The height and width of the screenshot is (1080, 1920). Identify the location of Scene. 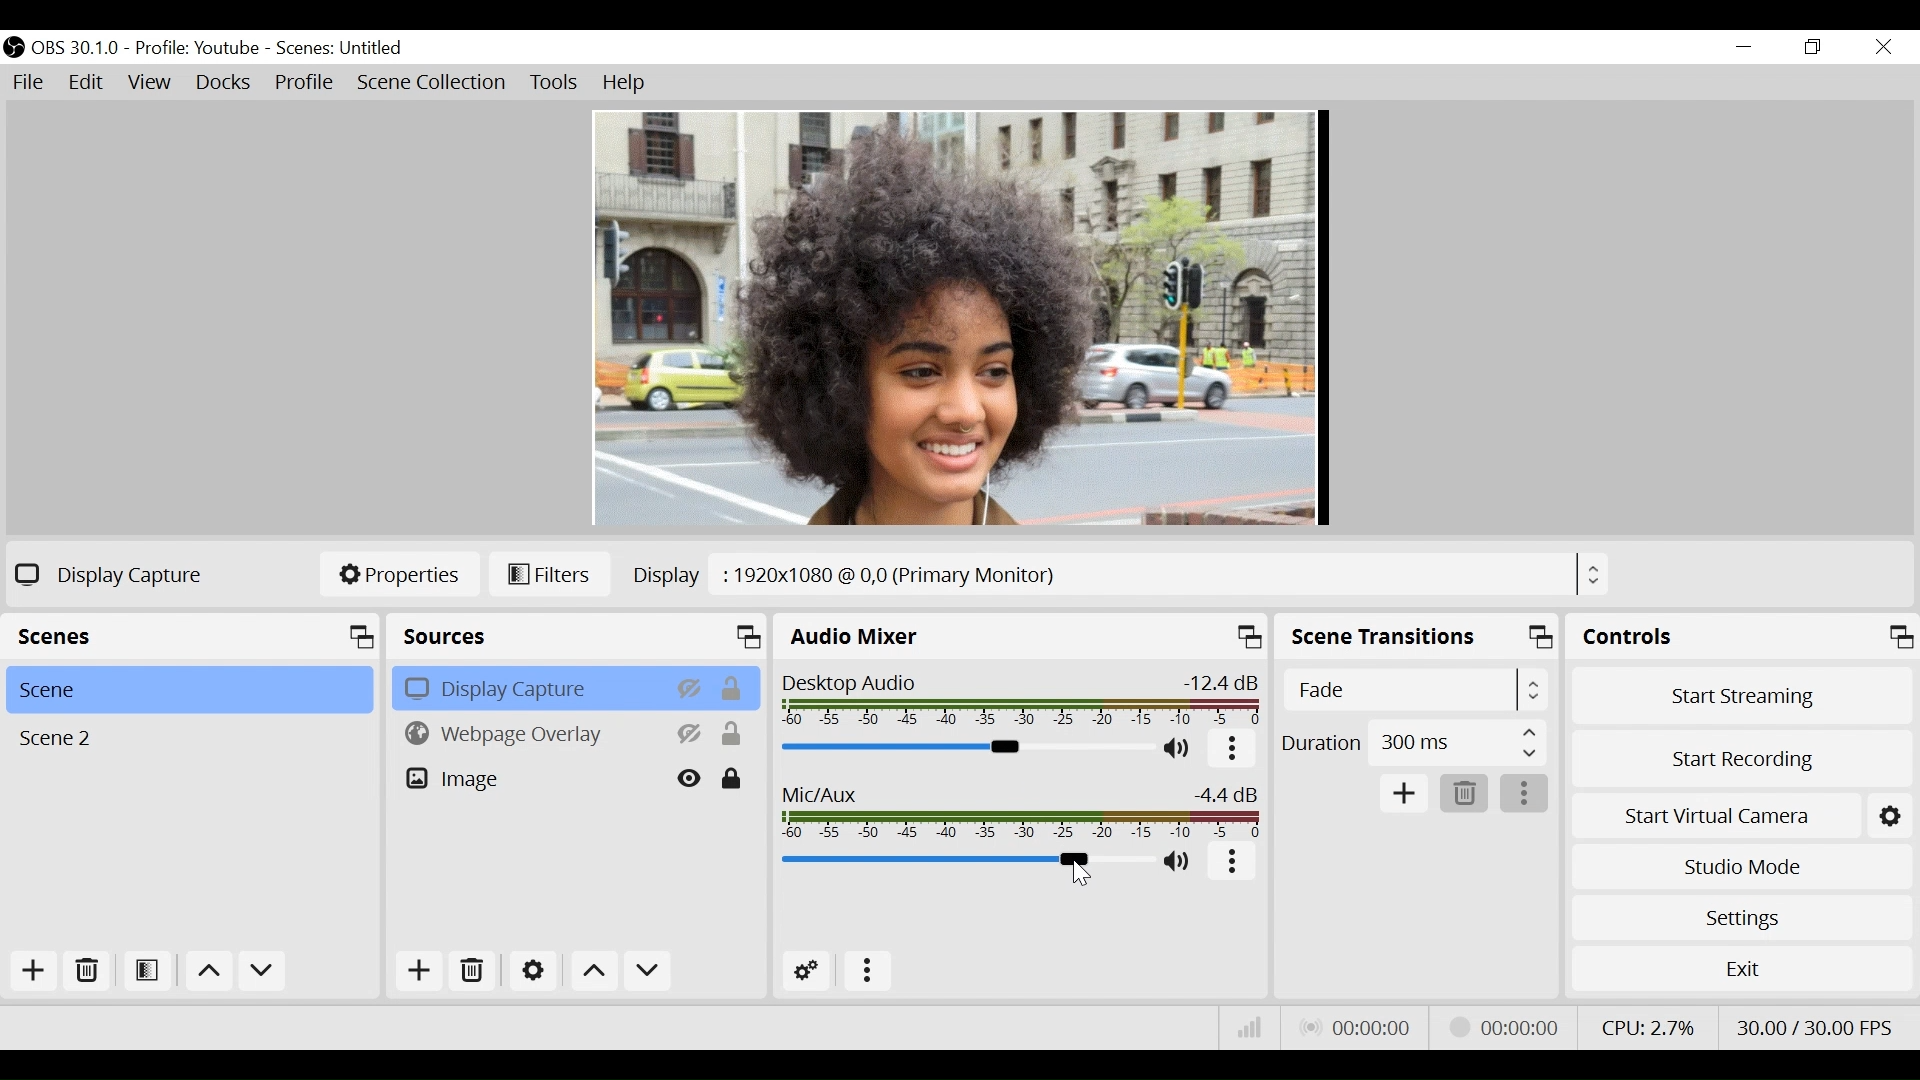
(185, 690).